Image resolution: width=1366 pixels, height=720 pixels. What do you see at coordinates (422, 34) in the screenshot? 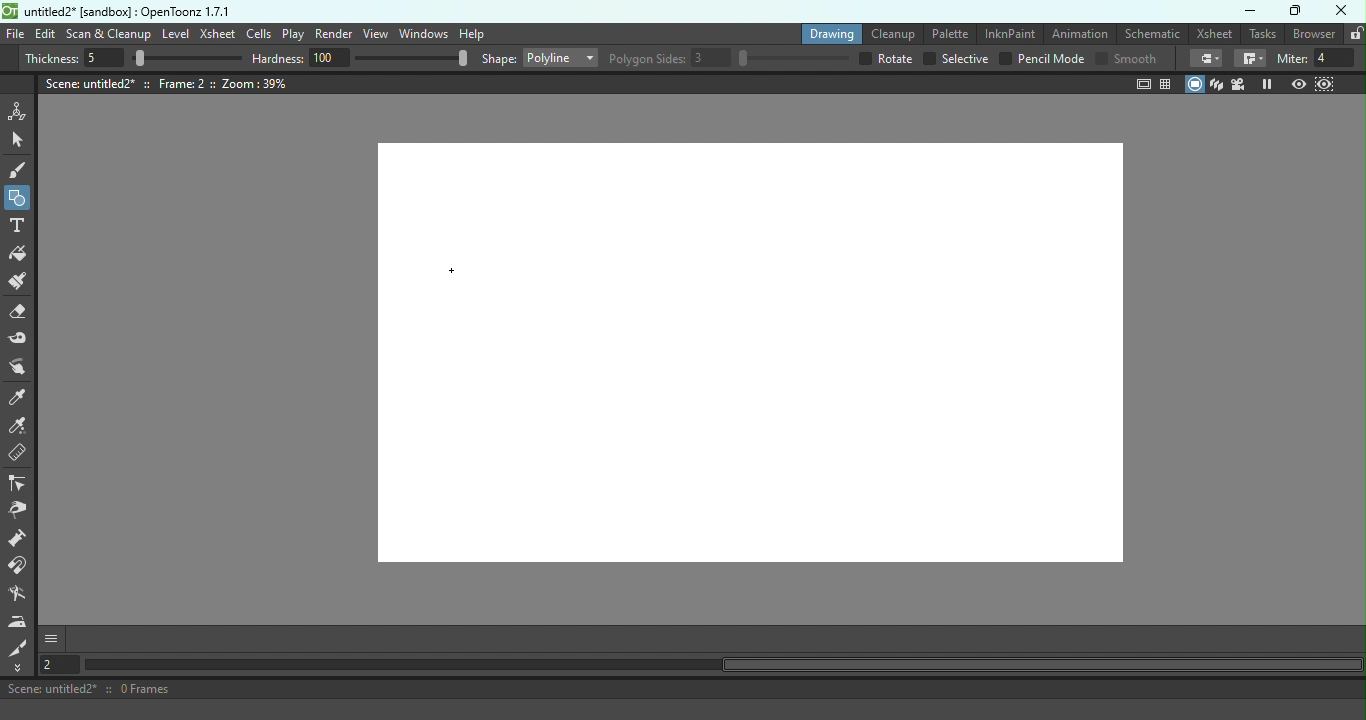
I see `Windows` at bounding box center [422, 34].